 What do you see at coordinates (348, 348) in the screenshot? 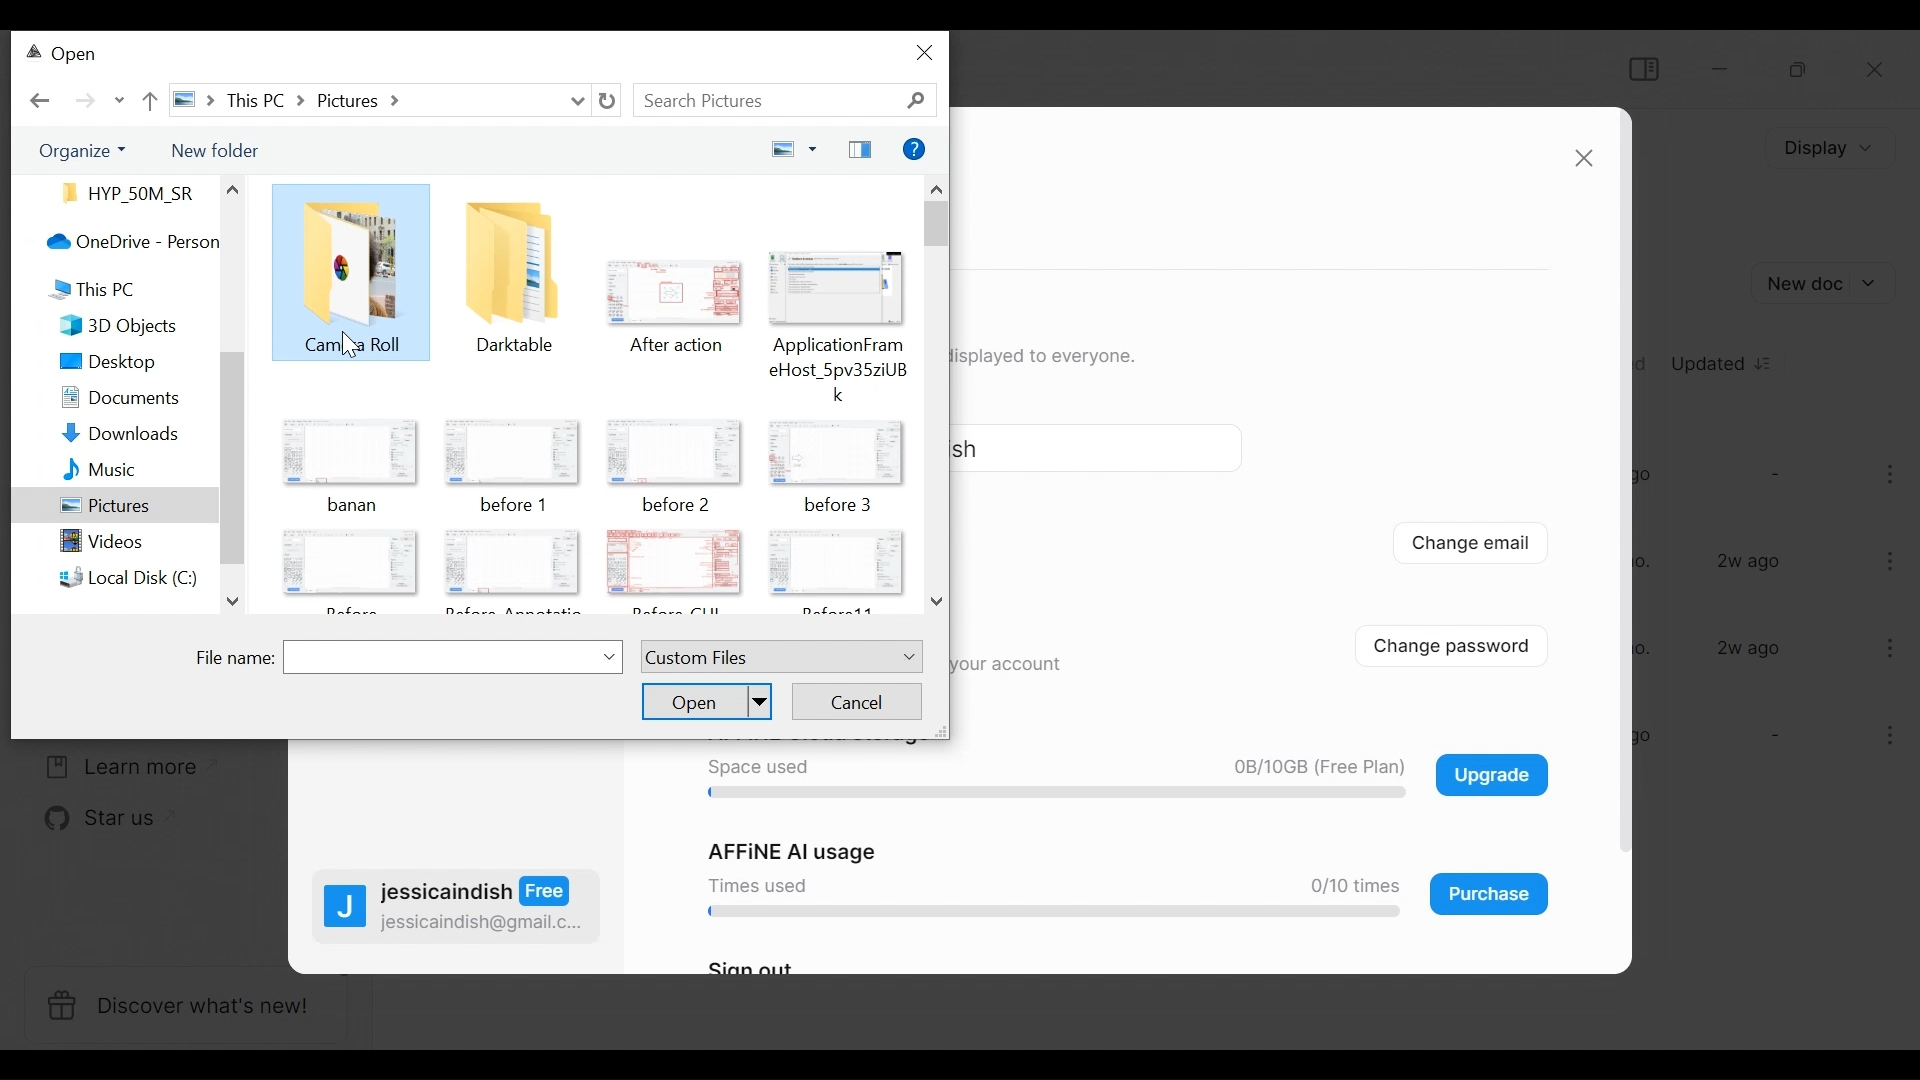
I see `cursor` at bounding box center [348, 348].